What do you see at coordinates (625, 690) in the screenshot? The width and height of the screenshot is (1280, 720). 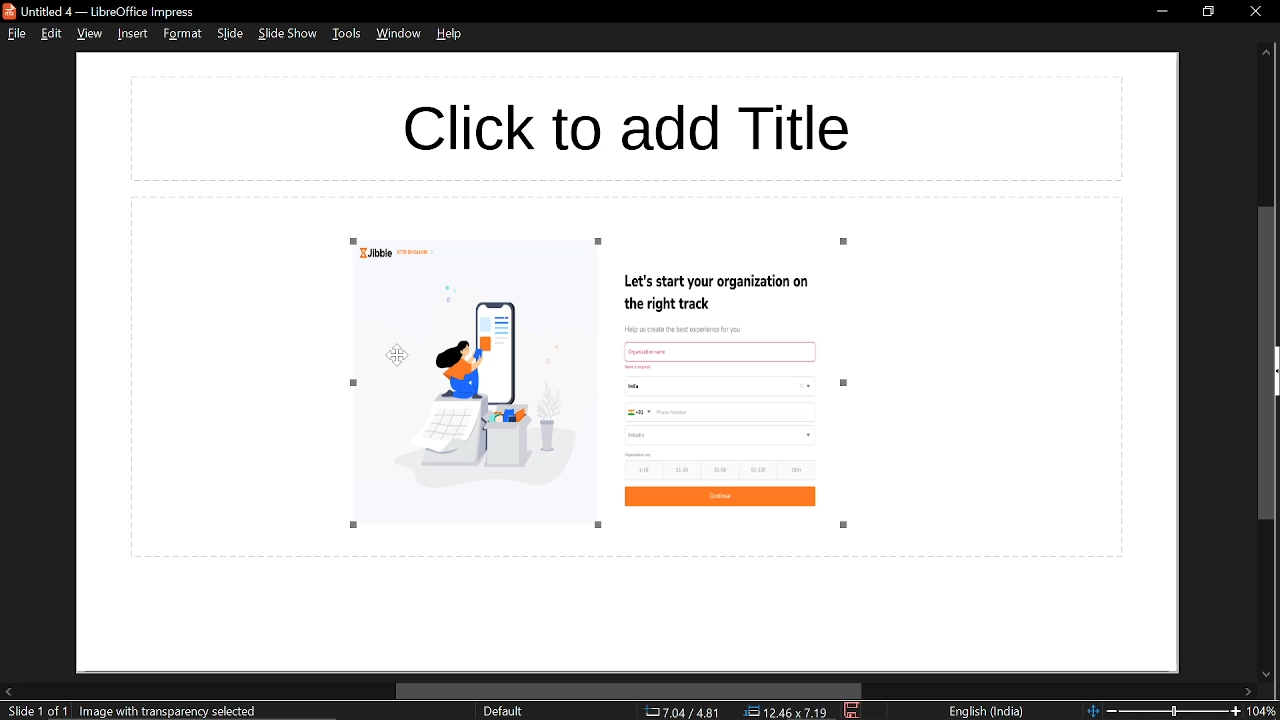 I see `horizontal scrollbar` at bounding box center [625, 690].